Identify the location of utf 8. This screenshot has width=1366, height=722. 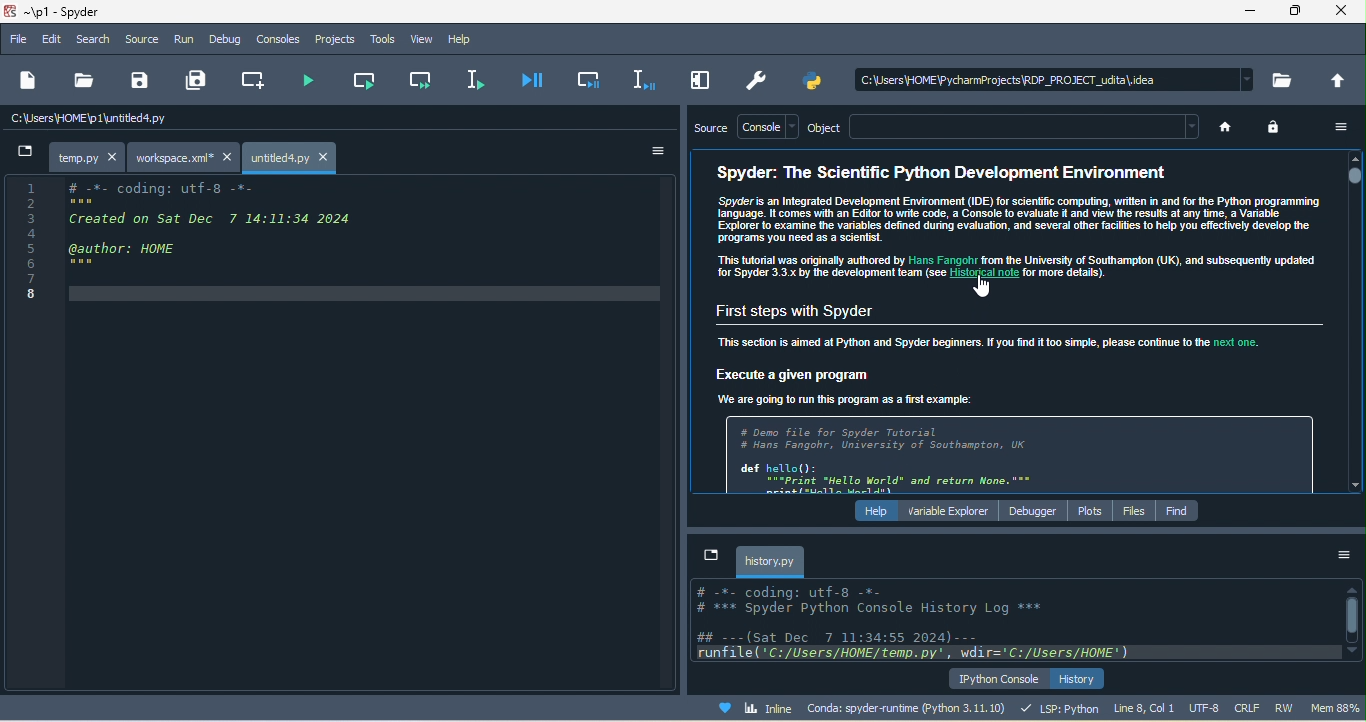
(1209, 710).